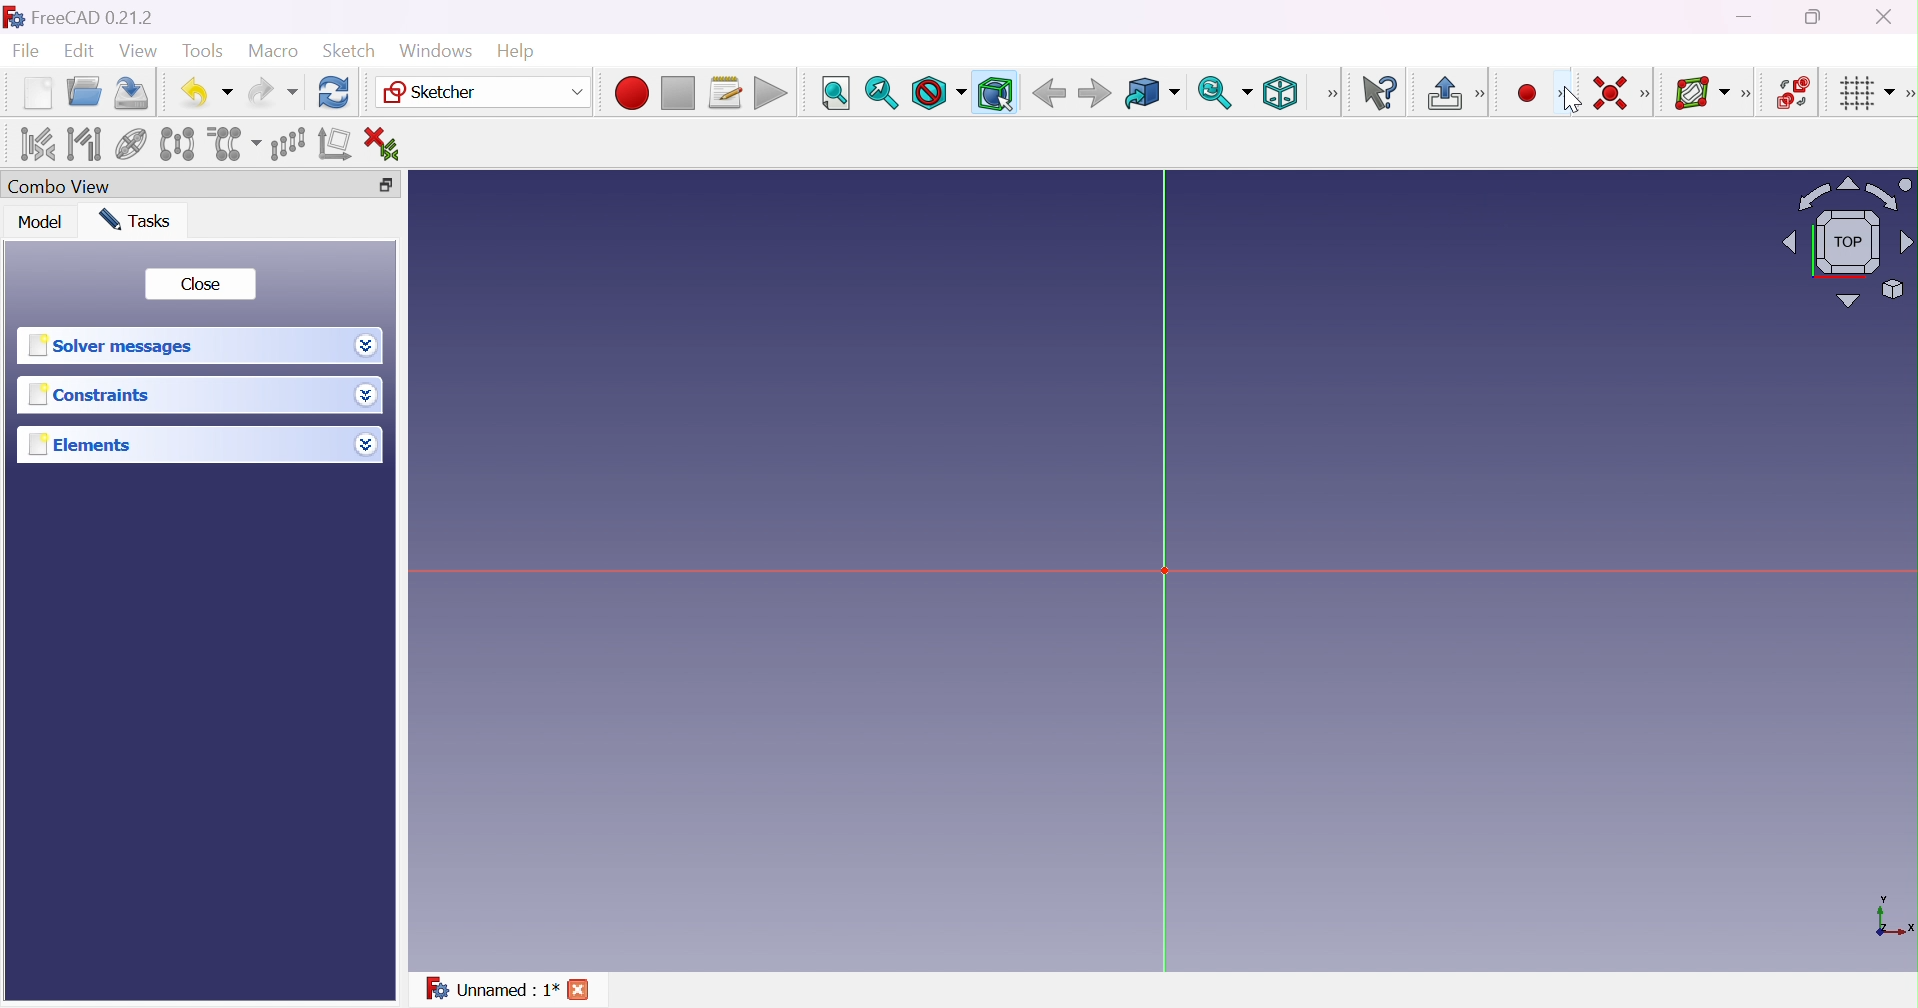 The width and height of the screenshot is (1918, 1008). What do you see at coordinates (87, 91) in the screenshot?
I see `Open` at bounding box center [87, 91].